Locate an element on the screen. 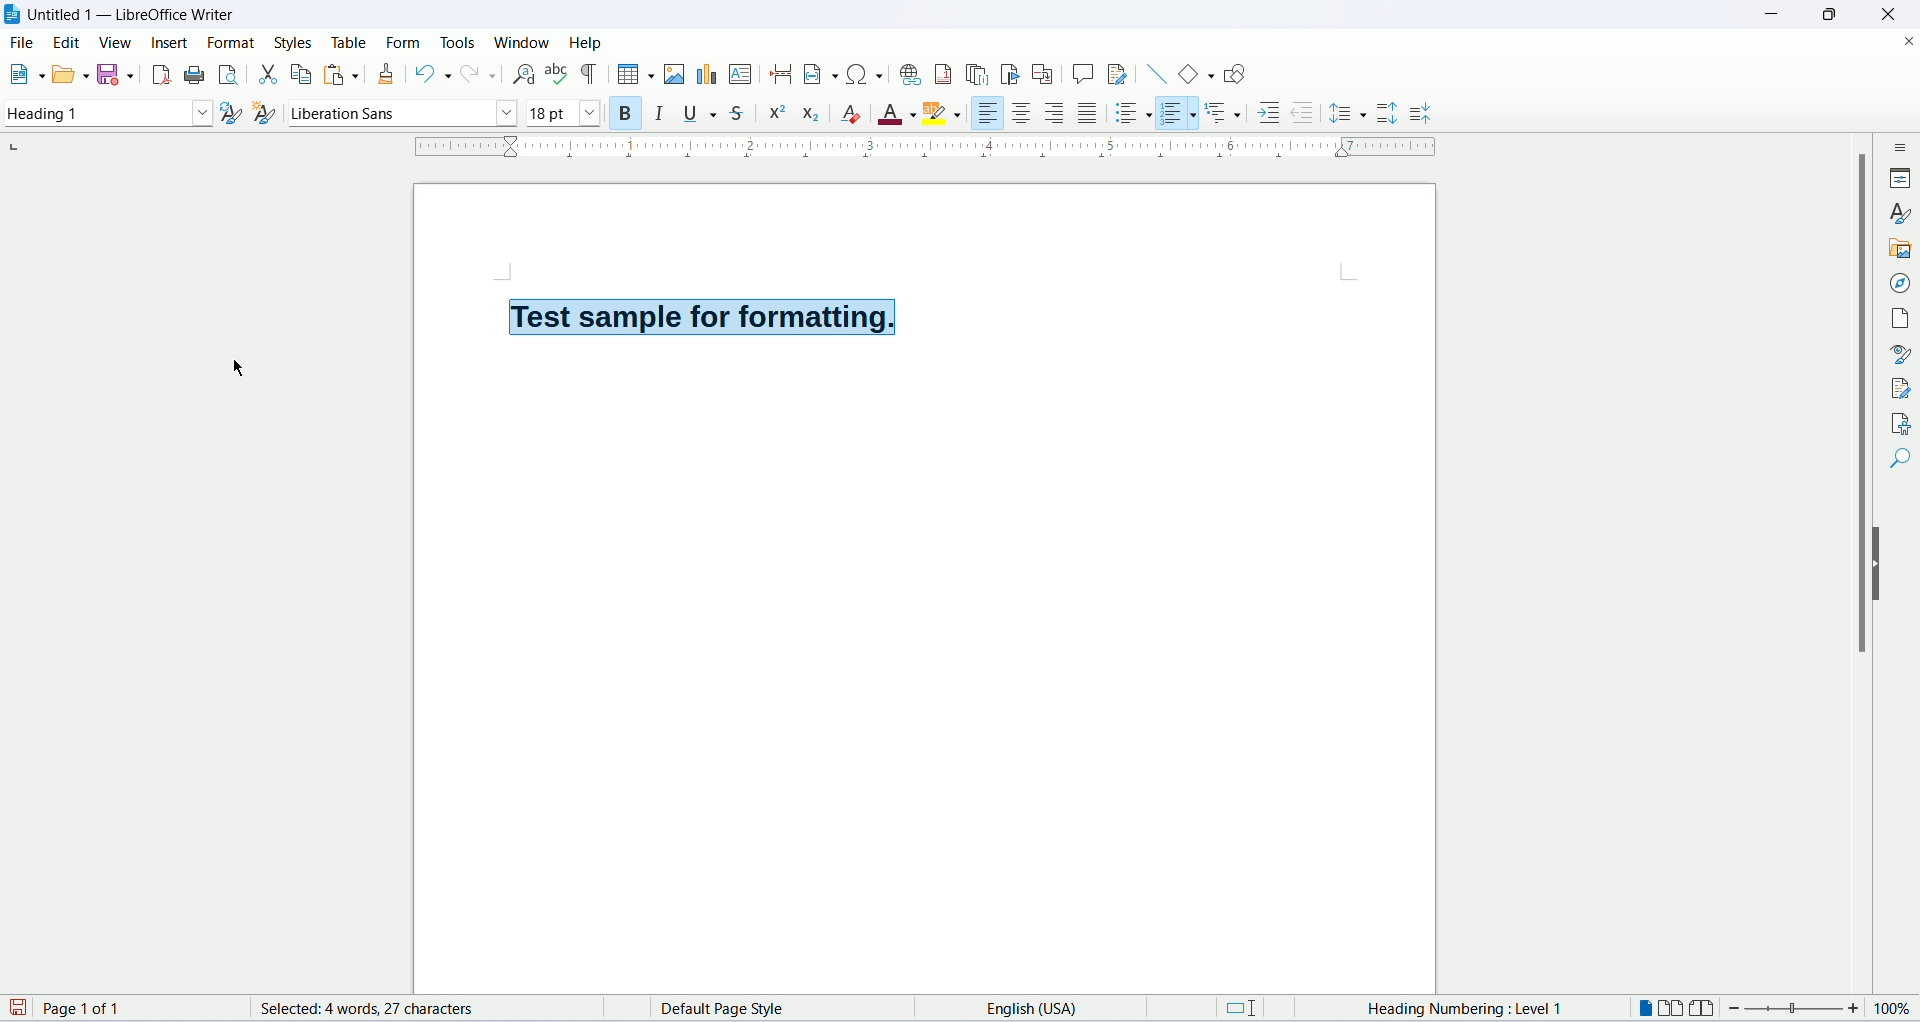 This screenshot has width=1920, height=1022. font color is located at coordinates (898, 115).